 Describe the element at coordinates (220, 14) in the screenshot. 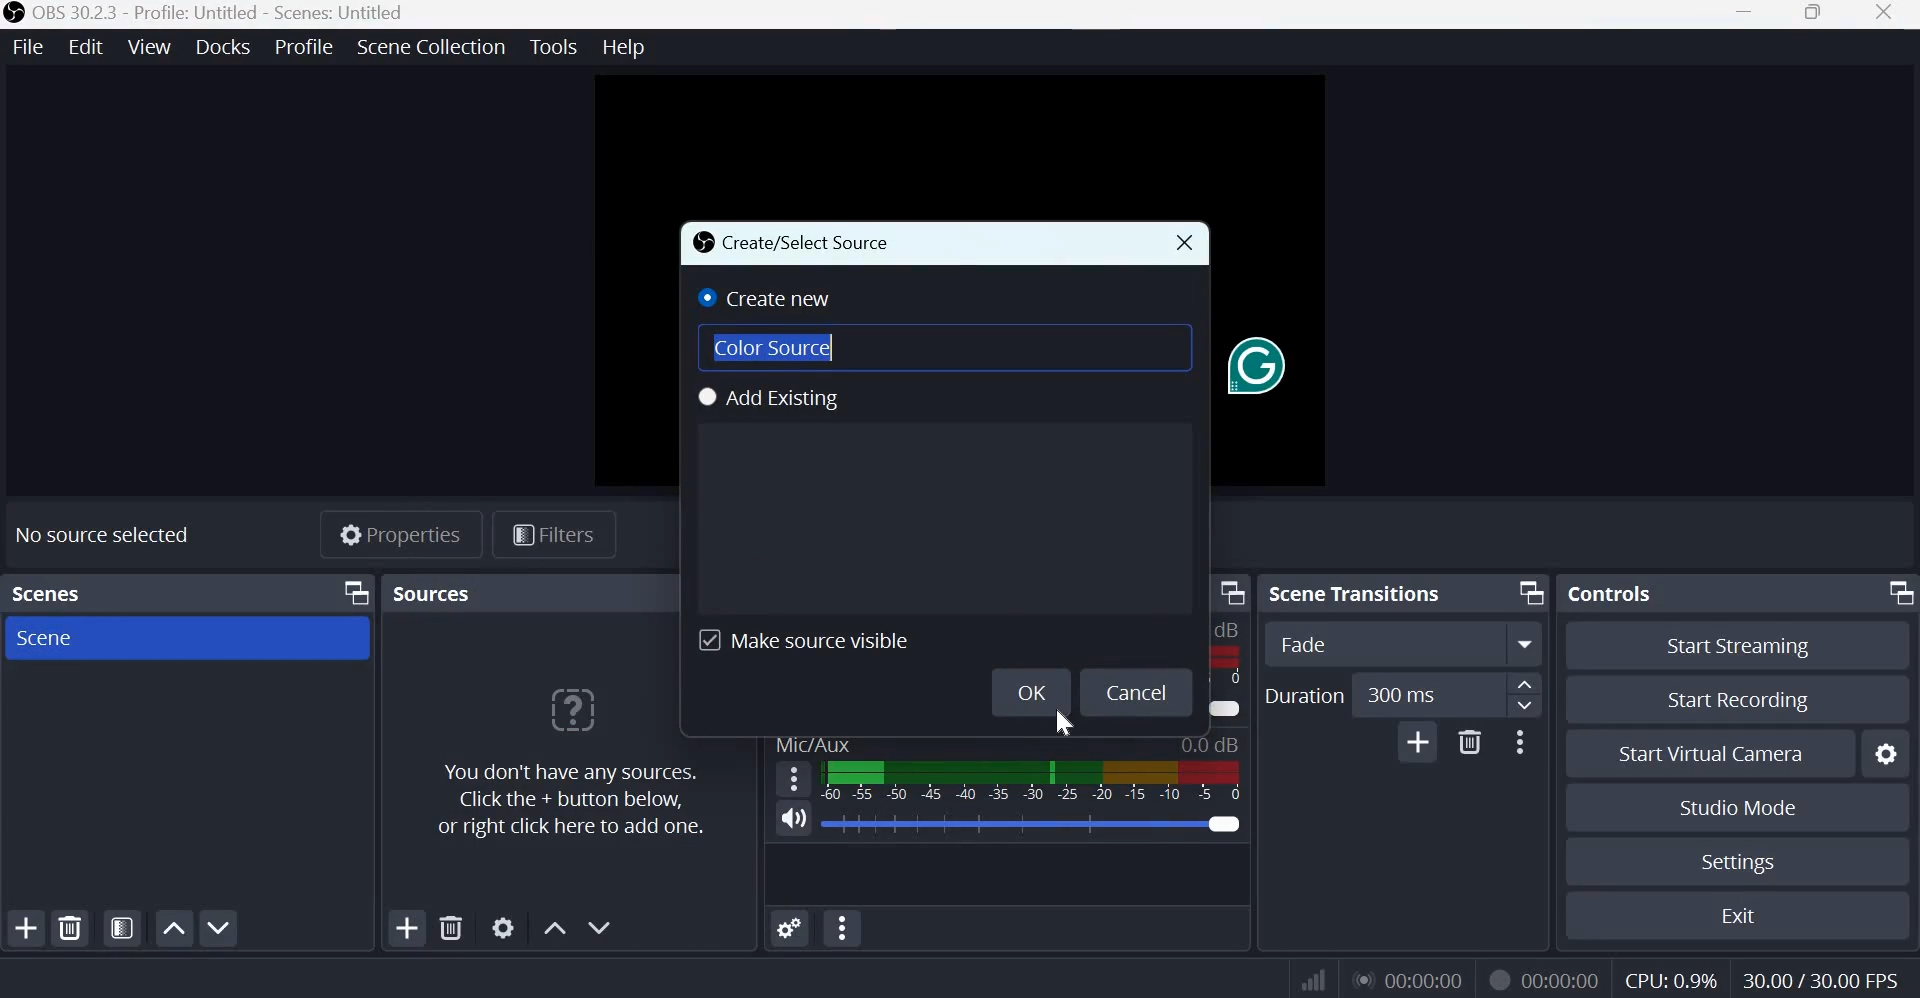

I see `OBS 30.2.3 - Profile: Untitled - Scenes: Untitled` at that location.